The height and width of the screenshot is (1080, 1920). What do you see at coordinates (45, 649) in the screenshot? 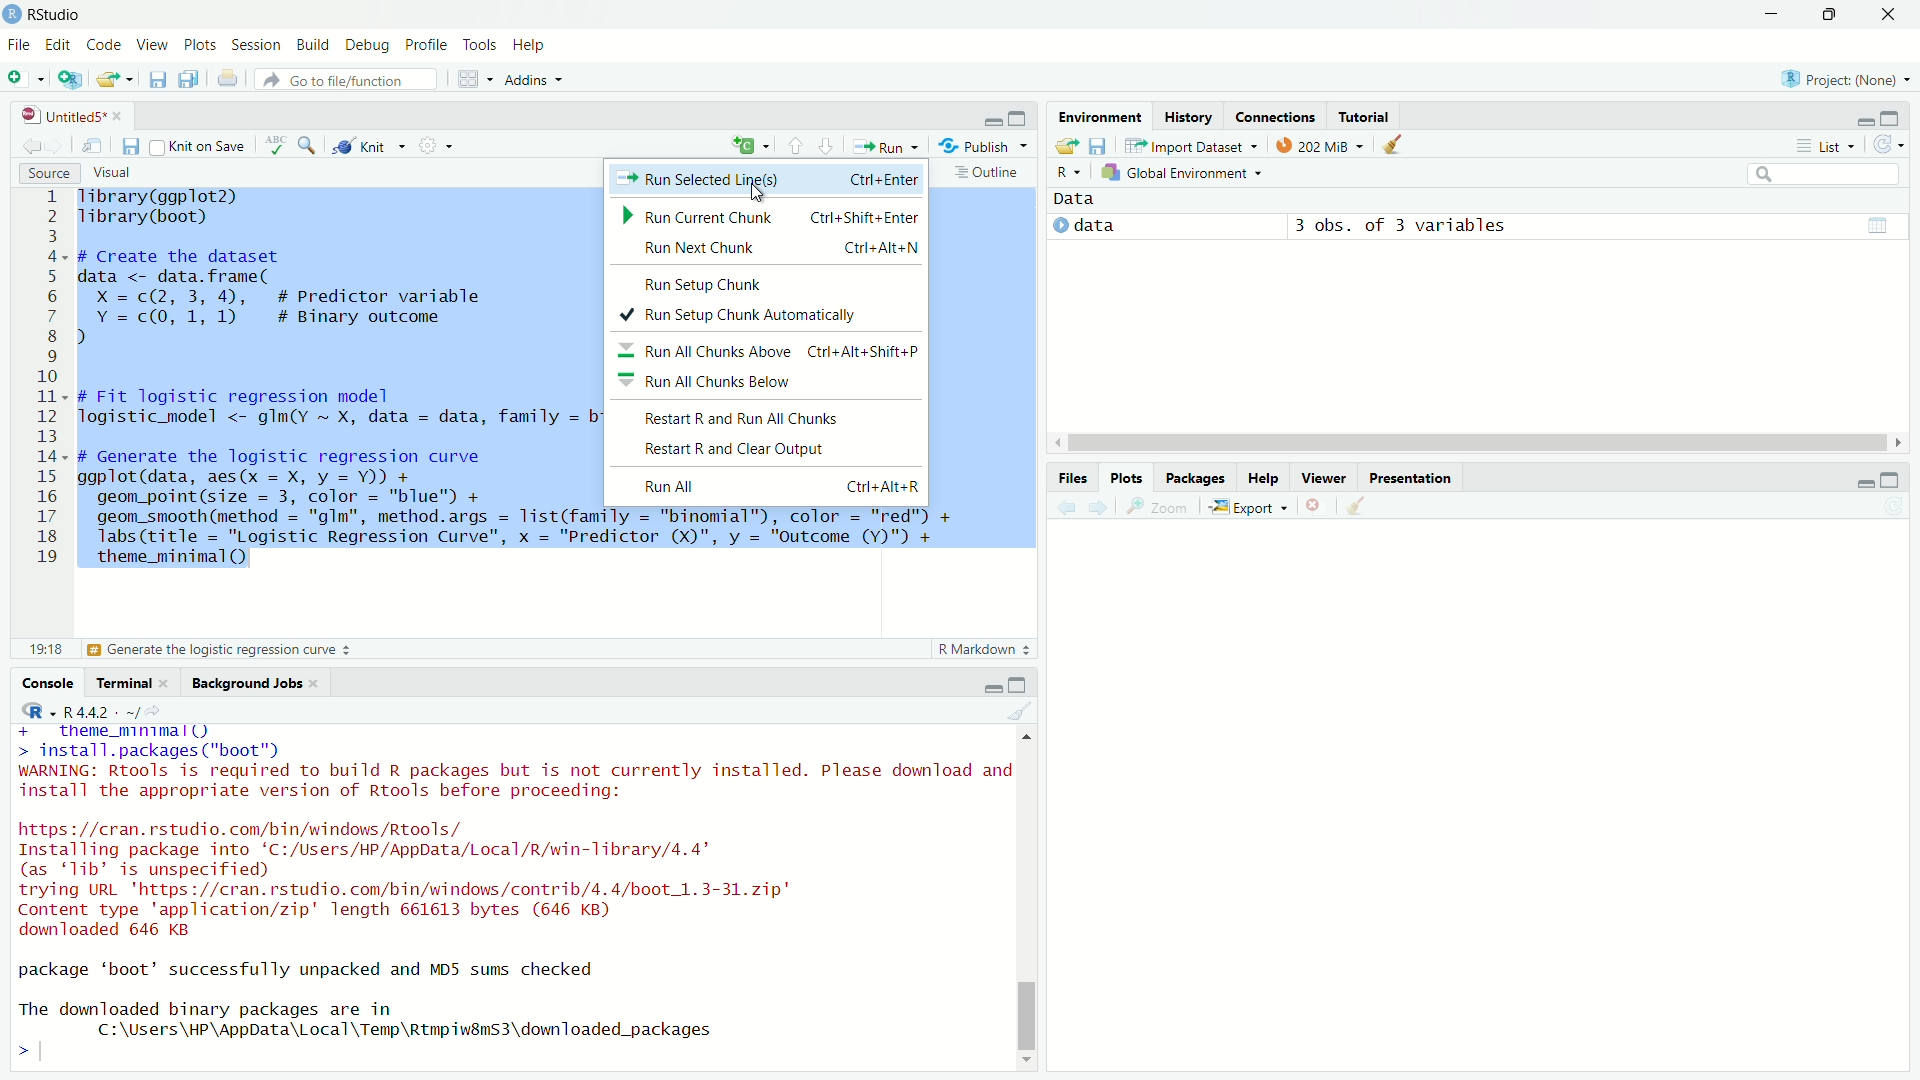
I see `10:1` at bounding box center [45, 649].